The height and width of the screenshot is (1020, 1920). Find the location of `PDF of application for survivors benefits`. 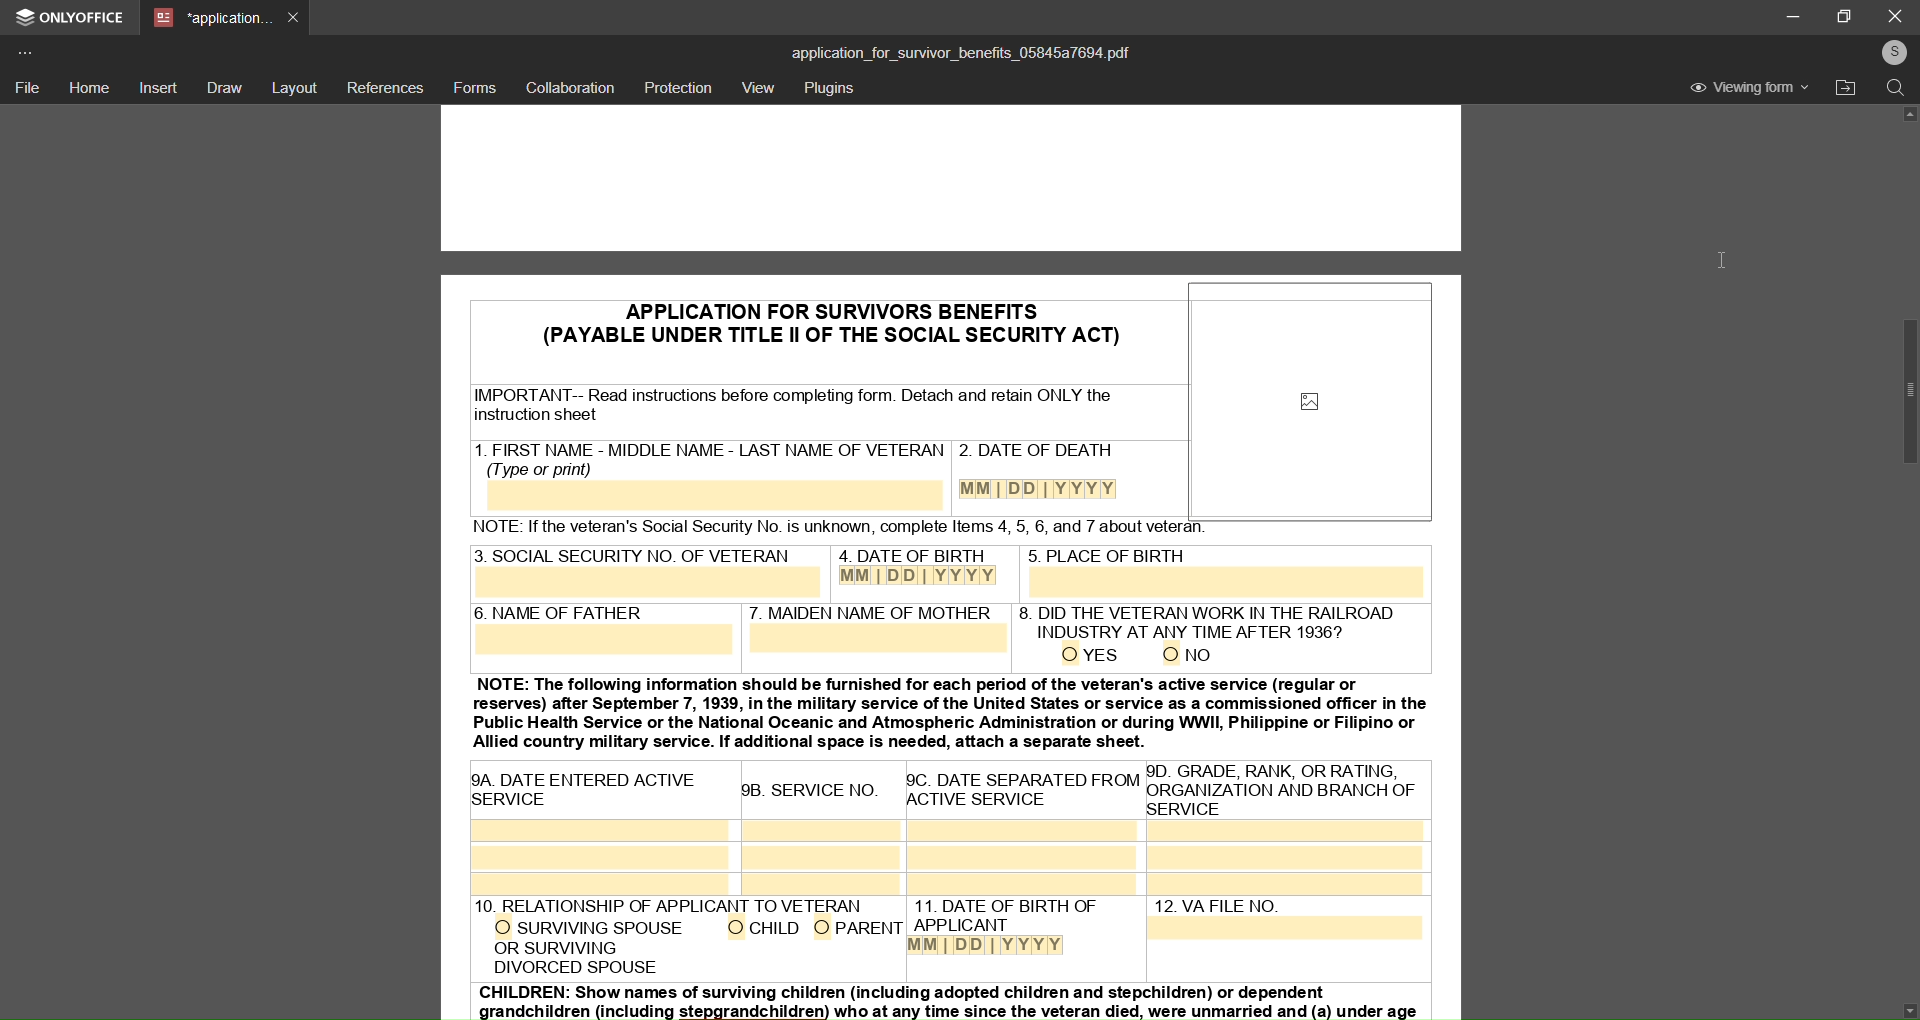

PDF of application for survivors benefits is located at coordinates (950, 179).